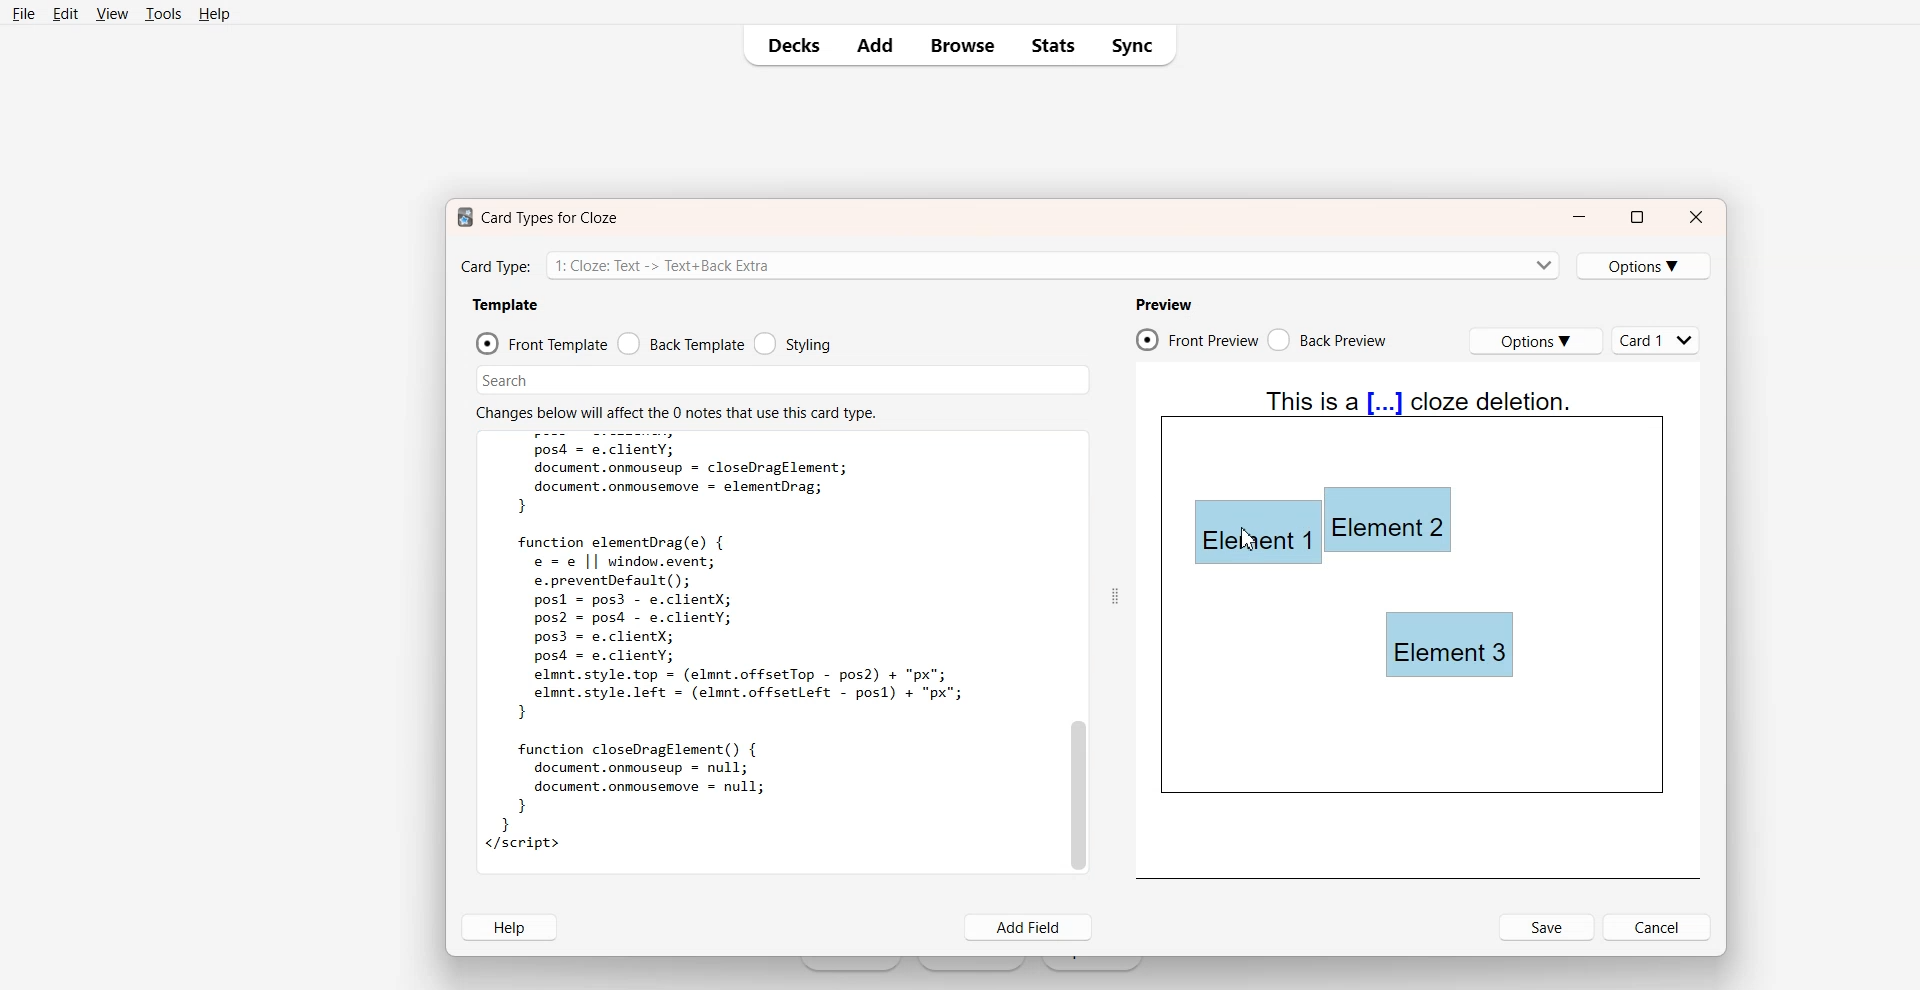  I want to click on Stats, so click(1052, 46).